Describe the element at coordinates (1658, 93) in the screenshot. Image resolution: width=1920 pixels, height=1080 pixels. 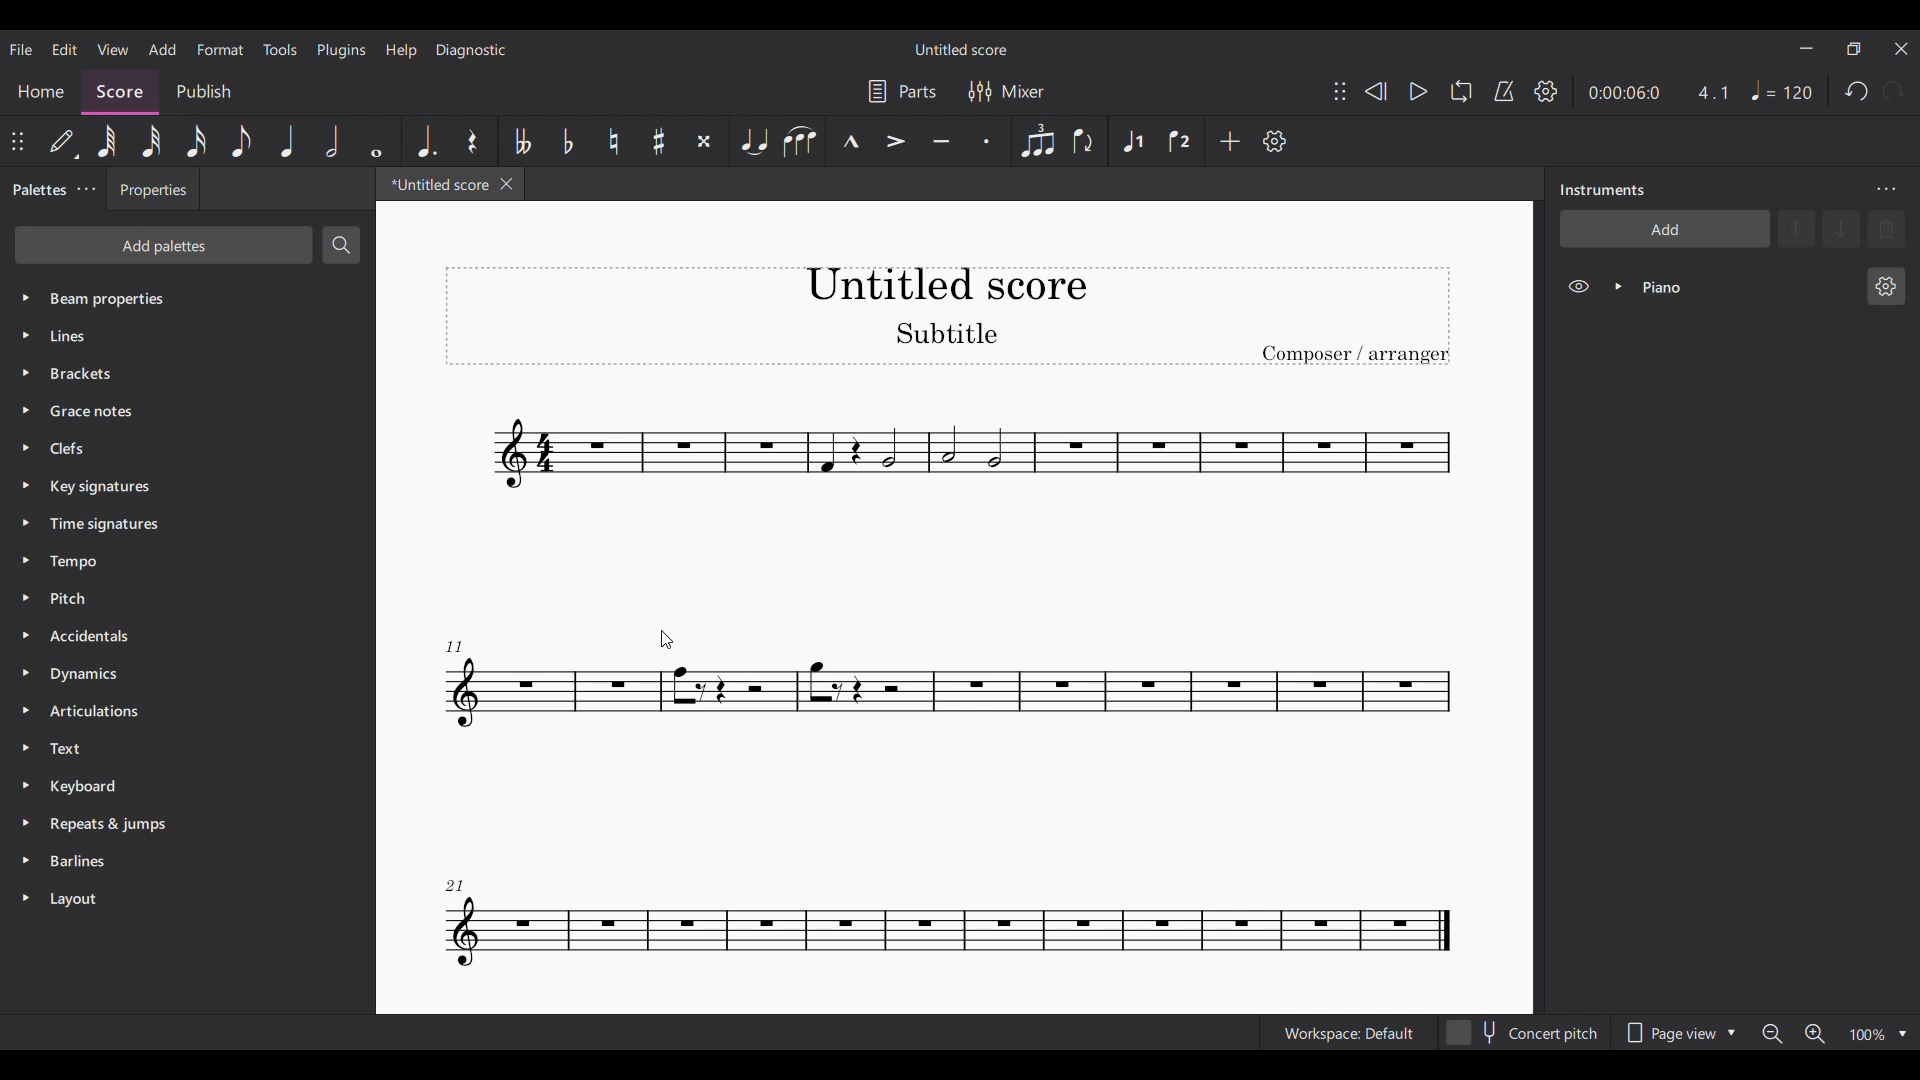
I see `Current duration and ratio` at that location.